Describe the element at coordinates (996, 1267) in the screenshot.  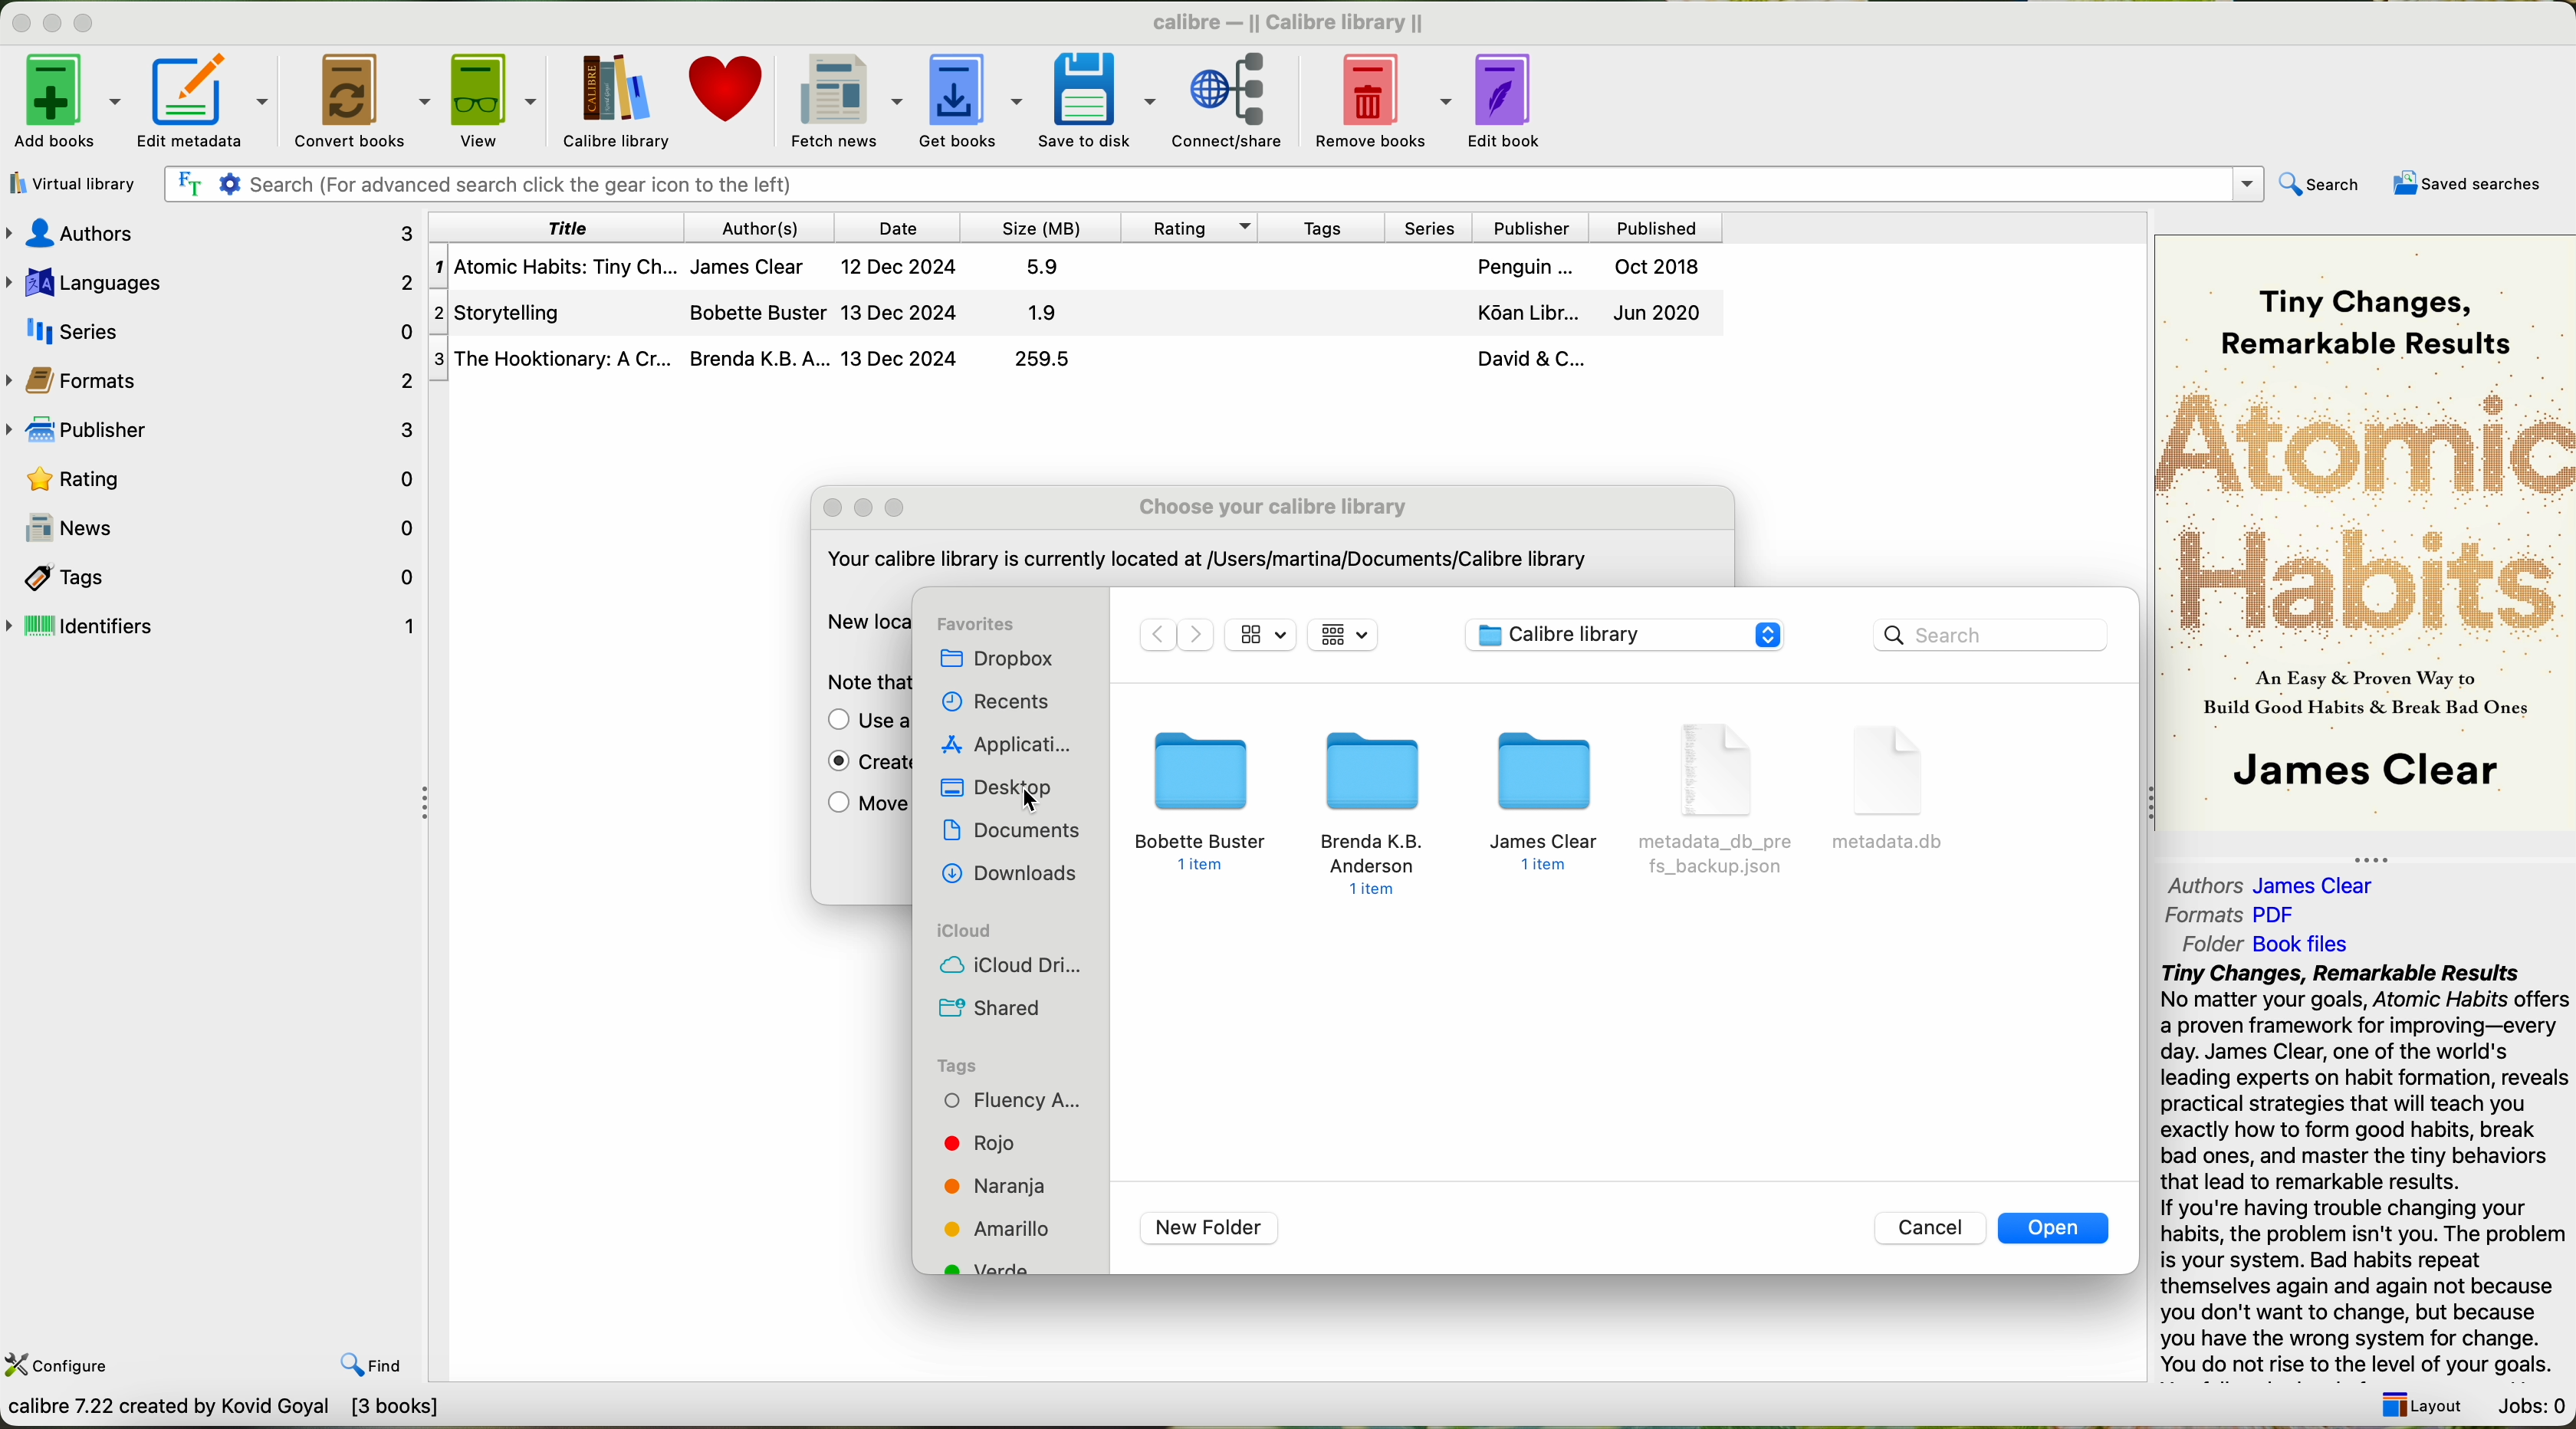
I see `green tag` at that location.